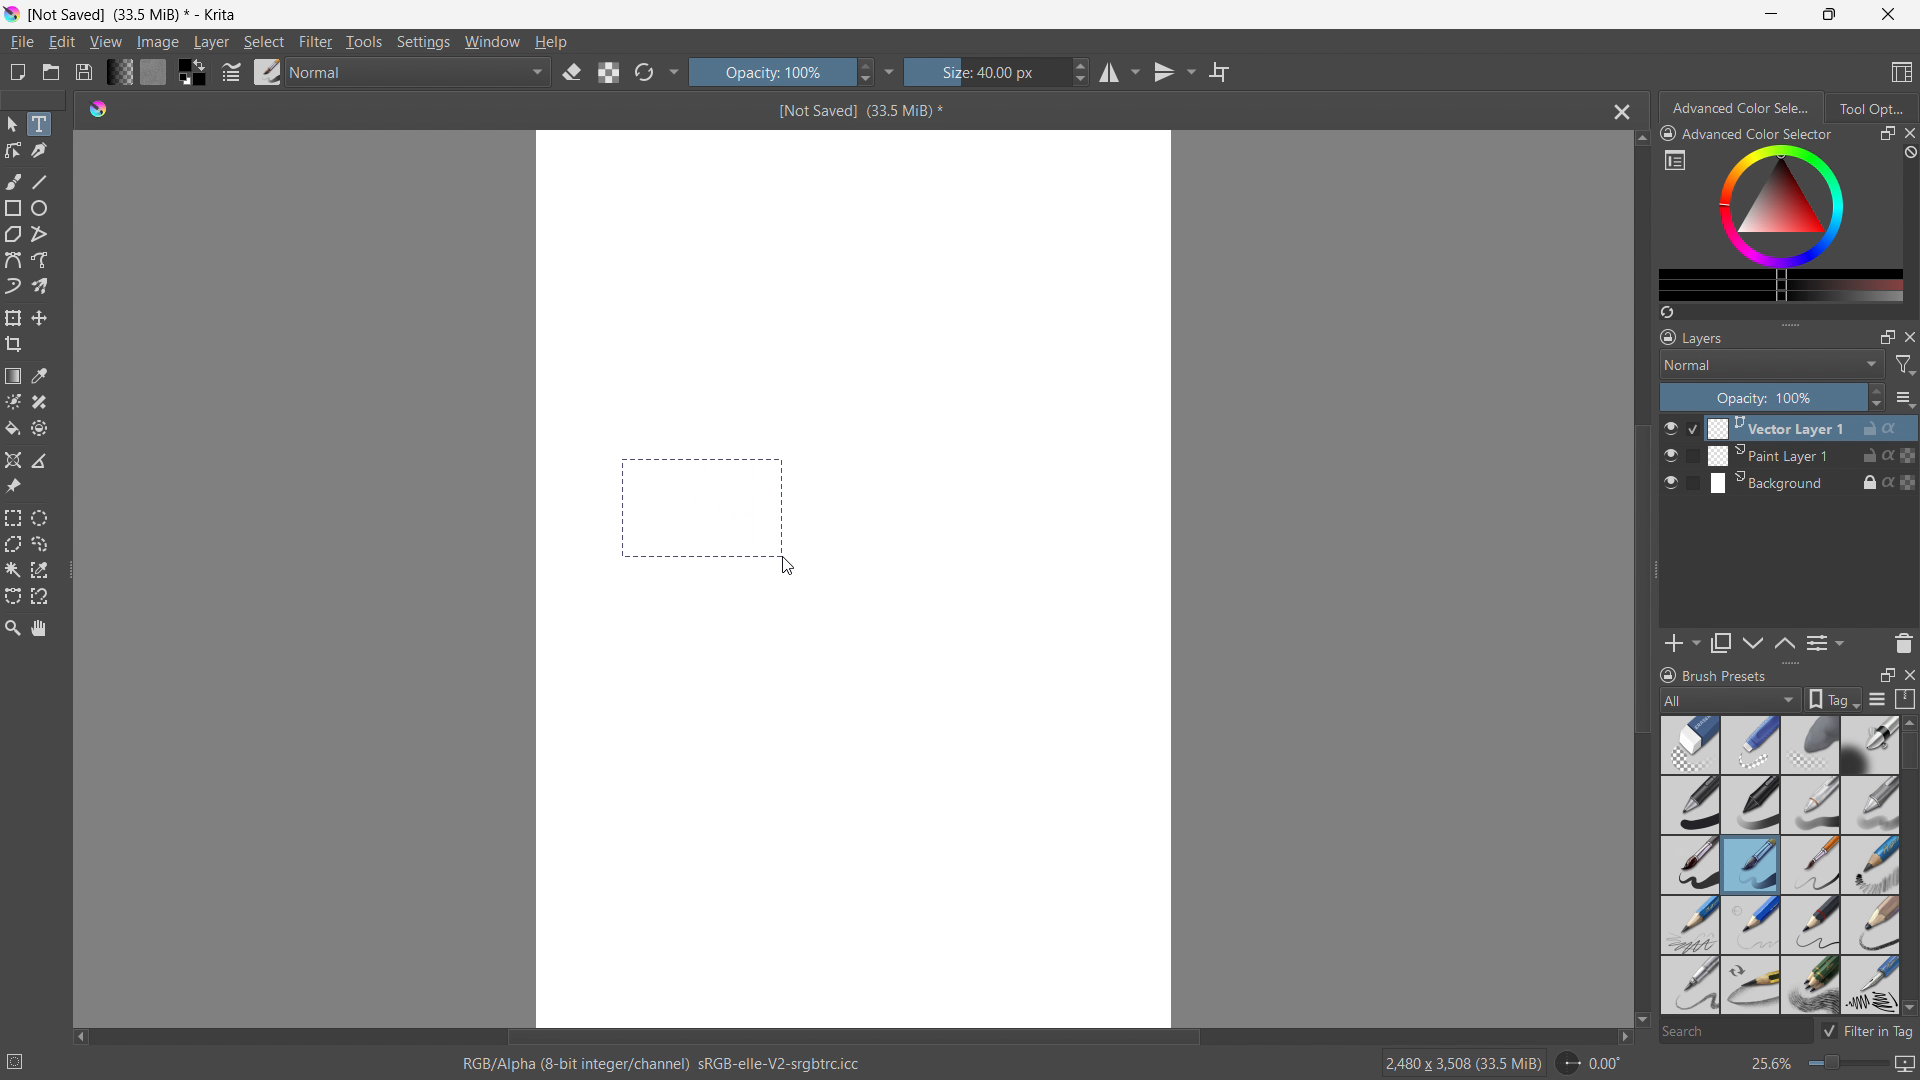 The width and height of the screenshot is (1920, 1080). Describe the element at coordinates (1590, 1063) in the screenshot. I see `rotate canvas` at that location.